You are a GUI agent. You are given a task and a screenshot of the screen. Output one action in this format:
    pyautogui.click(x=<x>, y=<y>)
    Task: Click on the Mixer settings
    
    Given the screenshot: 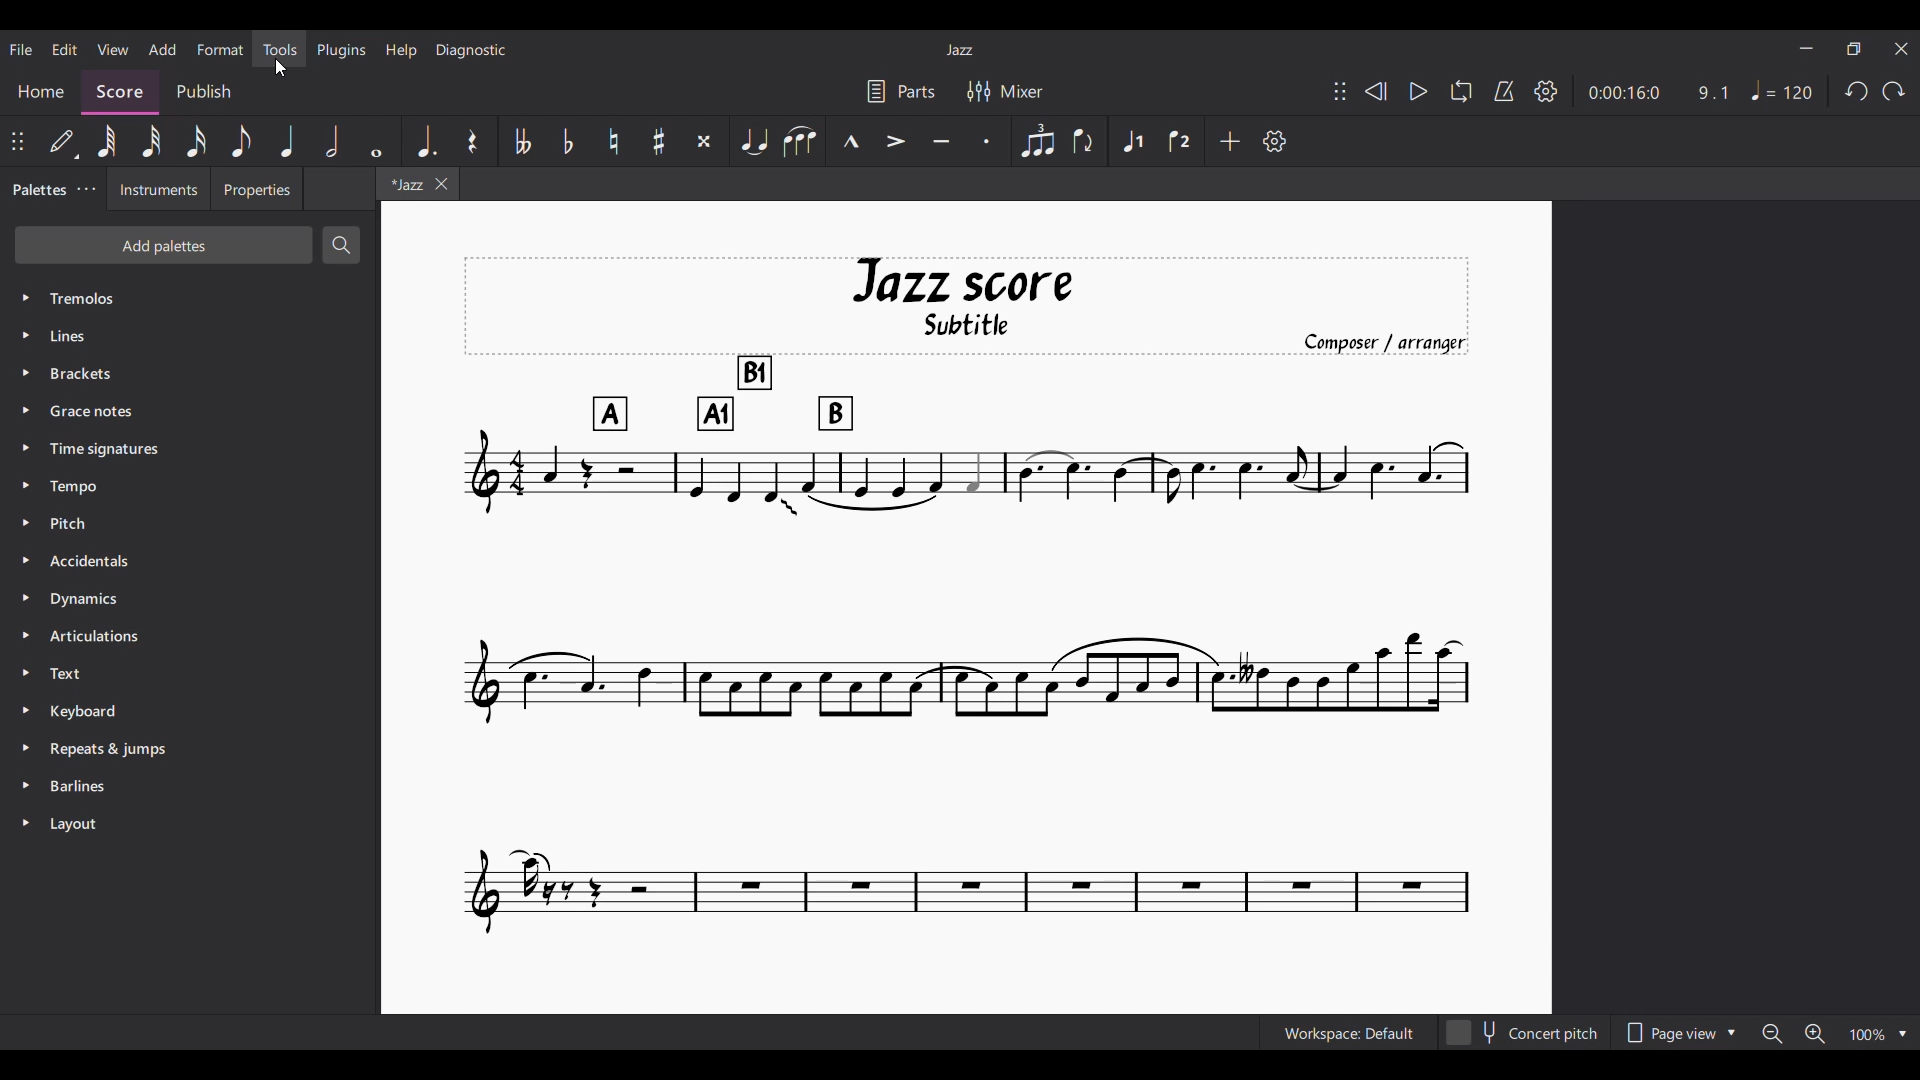 What is the action you would take?
    pyautogui.click(x=1005, y=92)
    